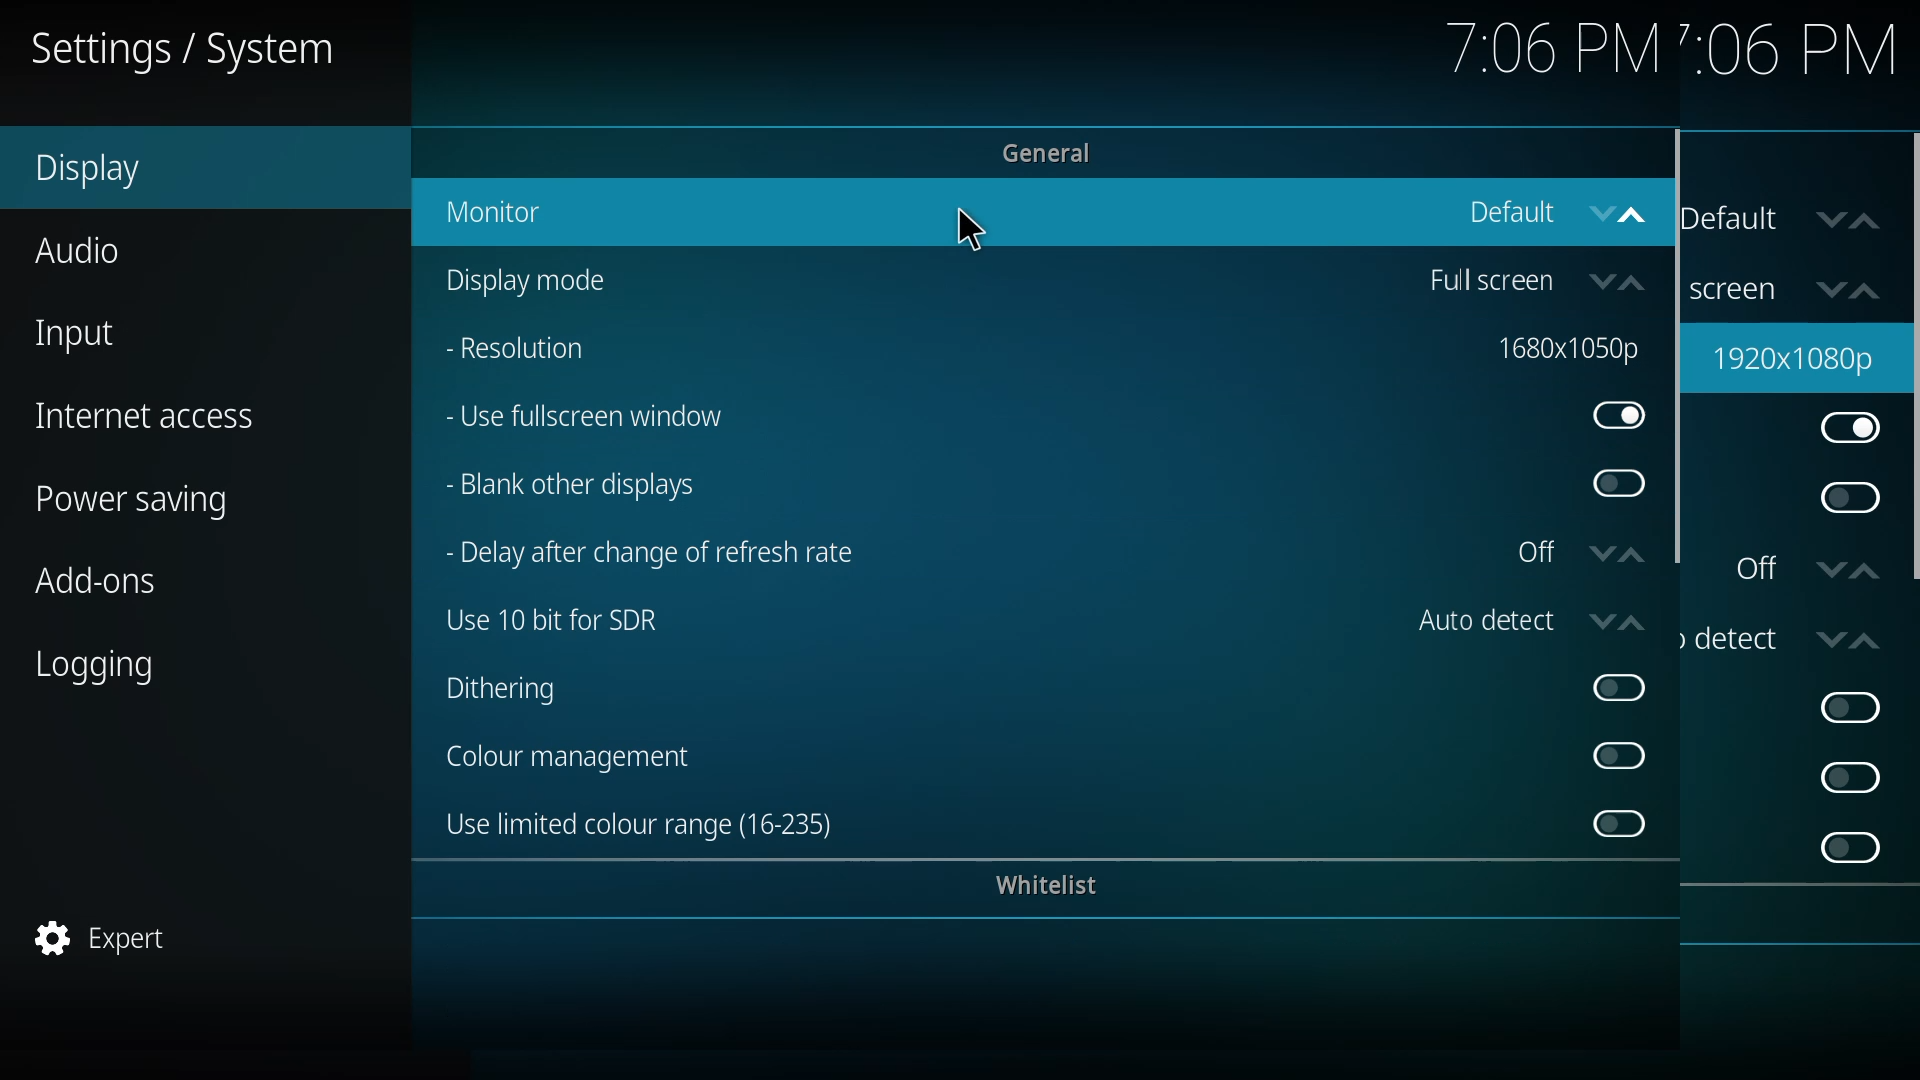  What do you see at coordinates (1525, 280) in the screenshot?
I see `full screen` at bounding box center [1525, 280].